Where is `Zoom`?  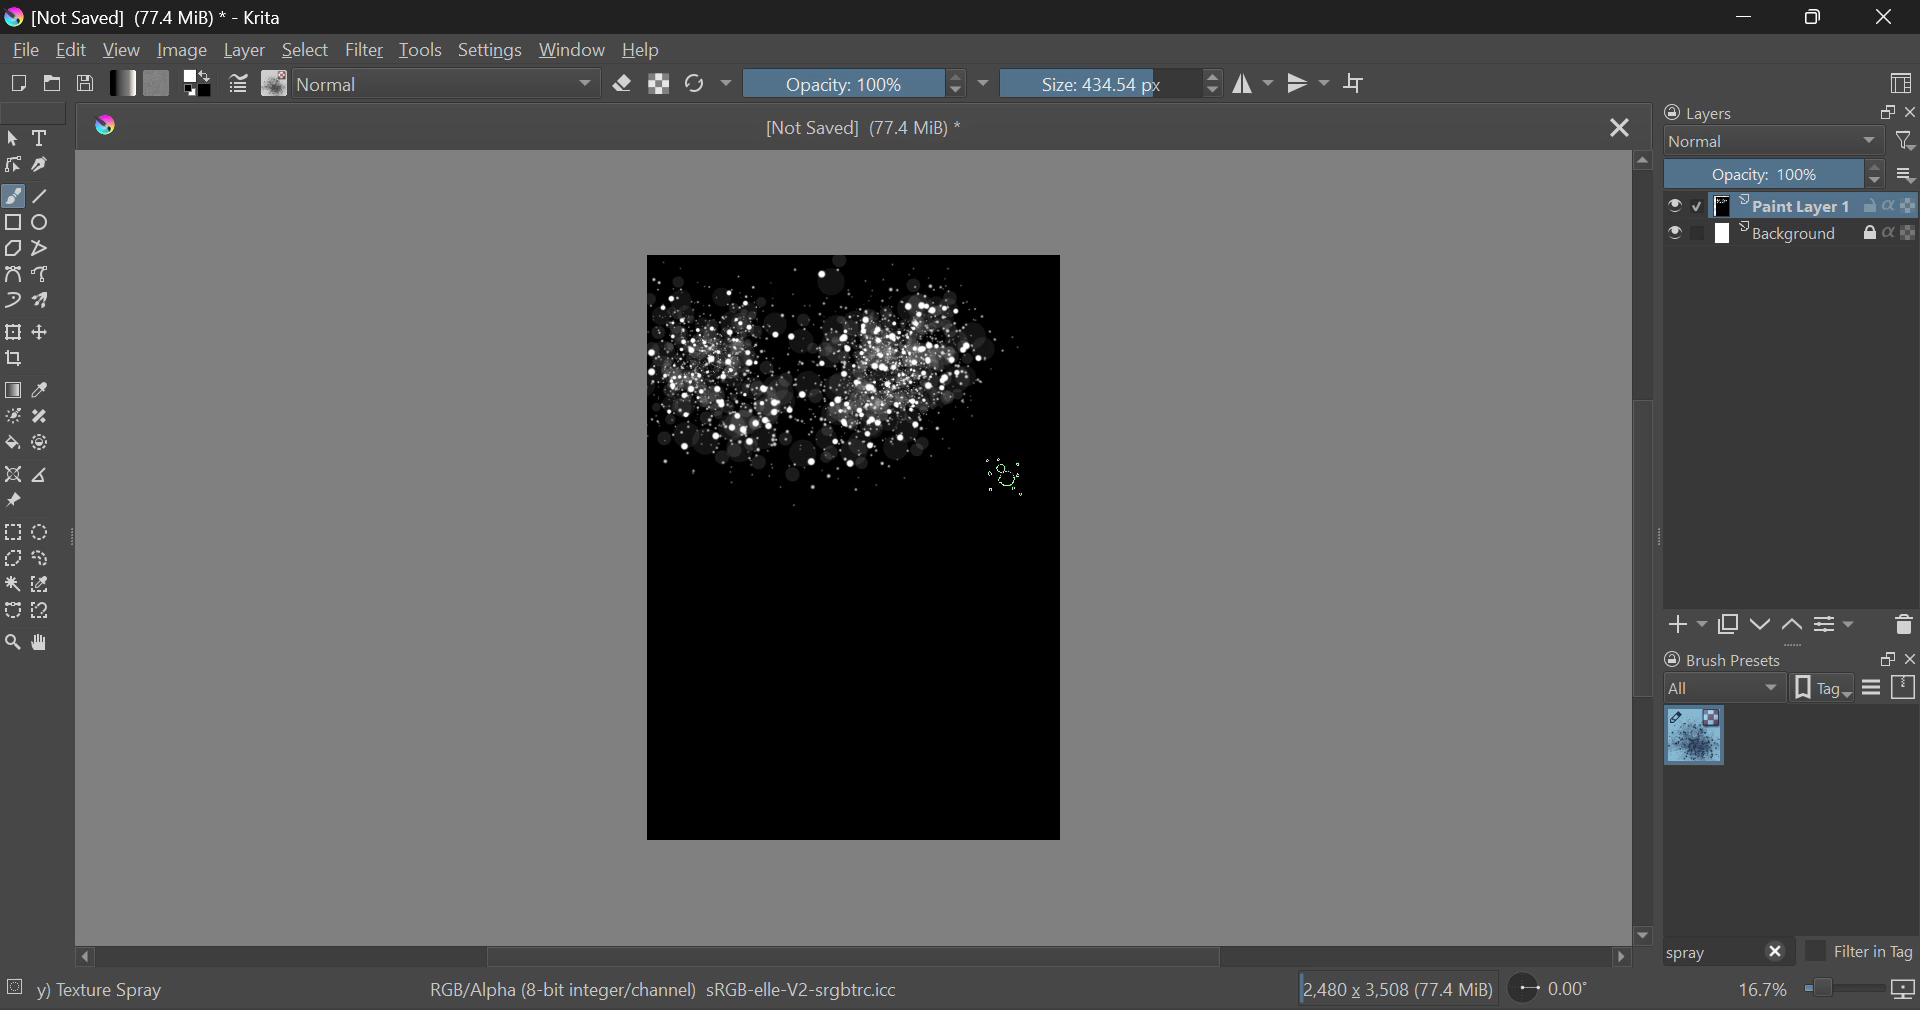
Zoom is located at coordinates (14, 645).